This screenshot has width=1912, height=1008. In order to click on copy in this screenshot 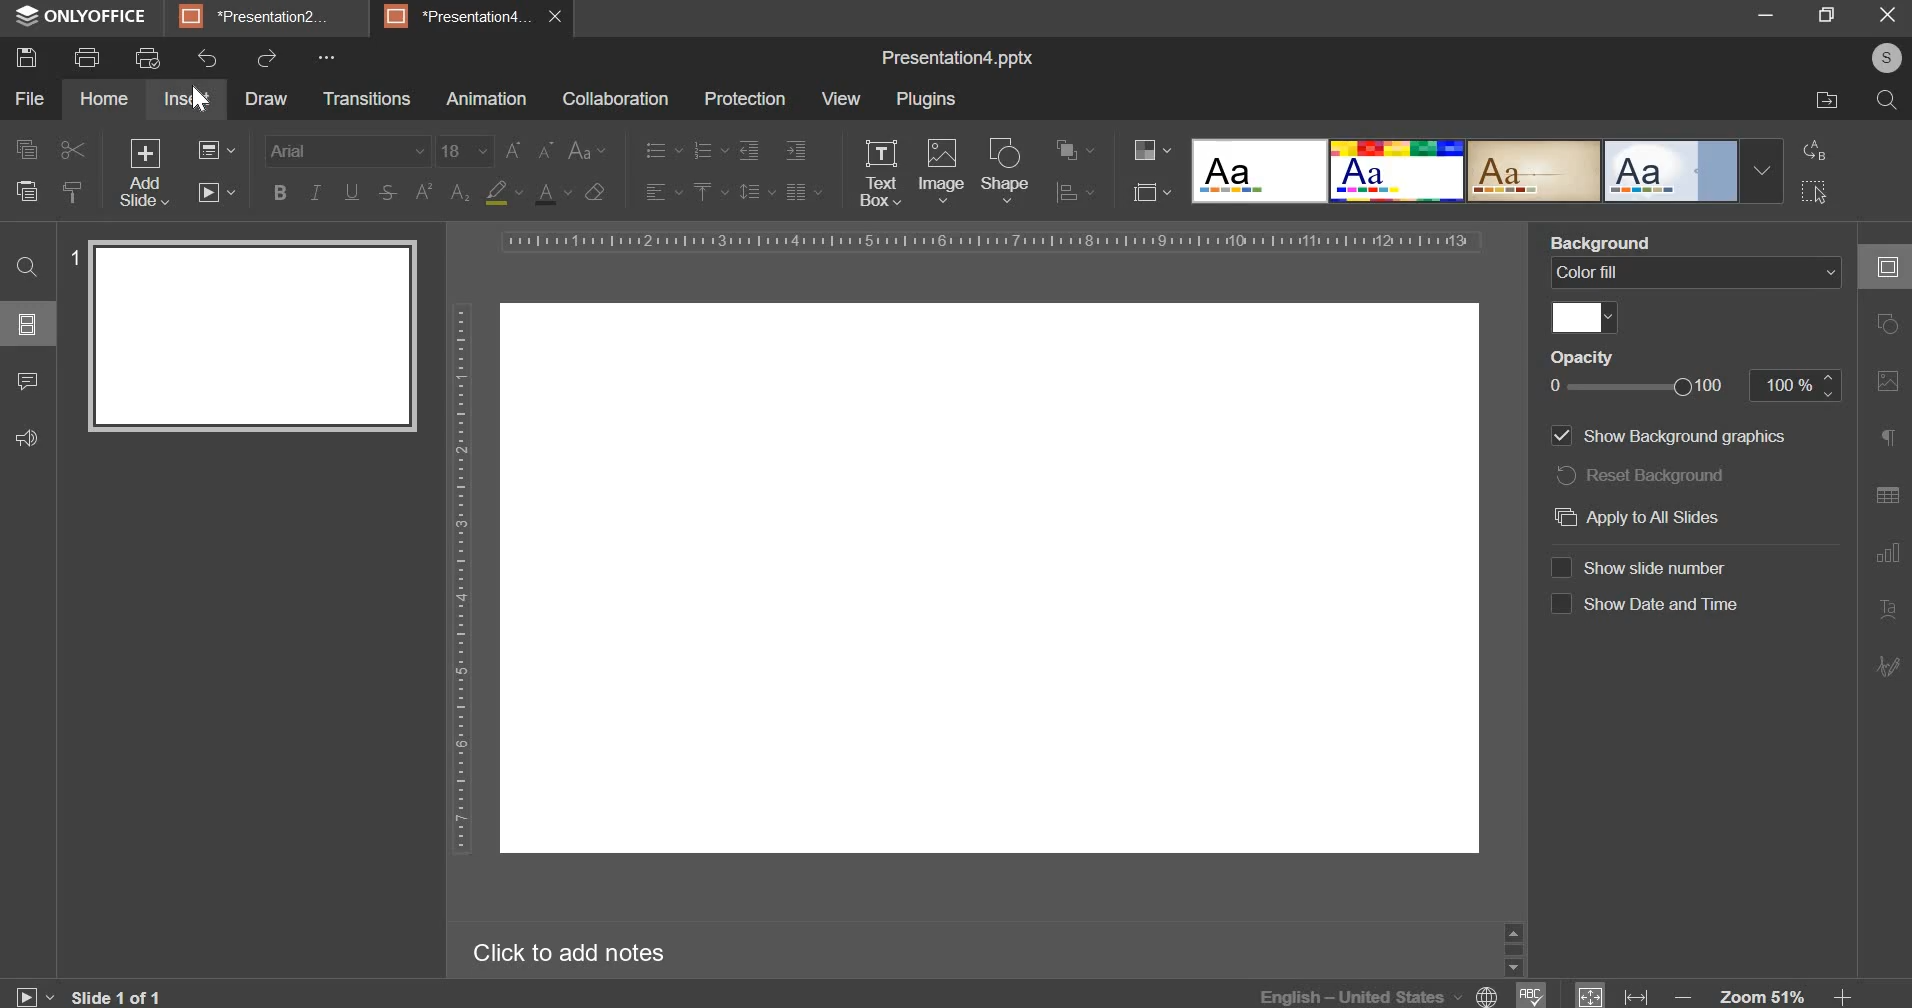, I will do `click(24, 151)`.